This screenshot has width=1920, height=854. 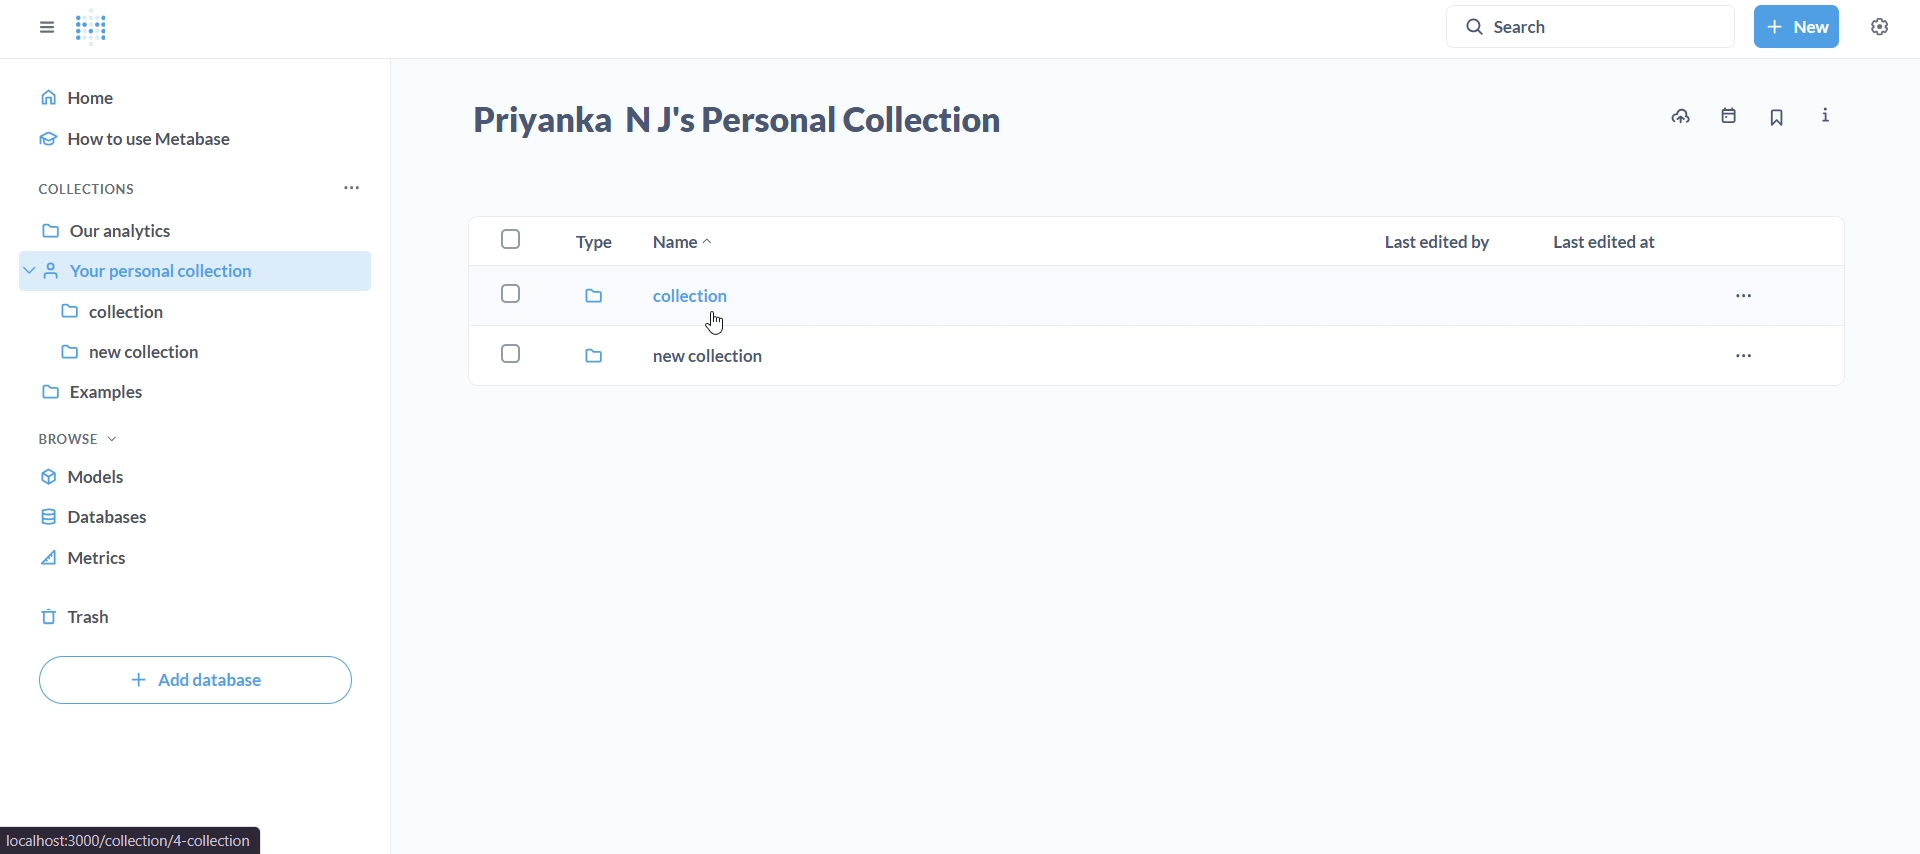 What do you see at coordinates (102, 517) in the screenshot?
I see `database` at bounding box center [102, 517].